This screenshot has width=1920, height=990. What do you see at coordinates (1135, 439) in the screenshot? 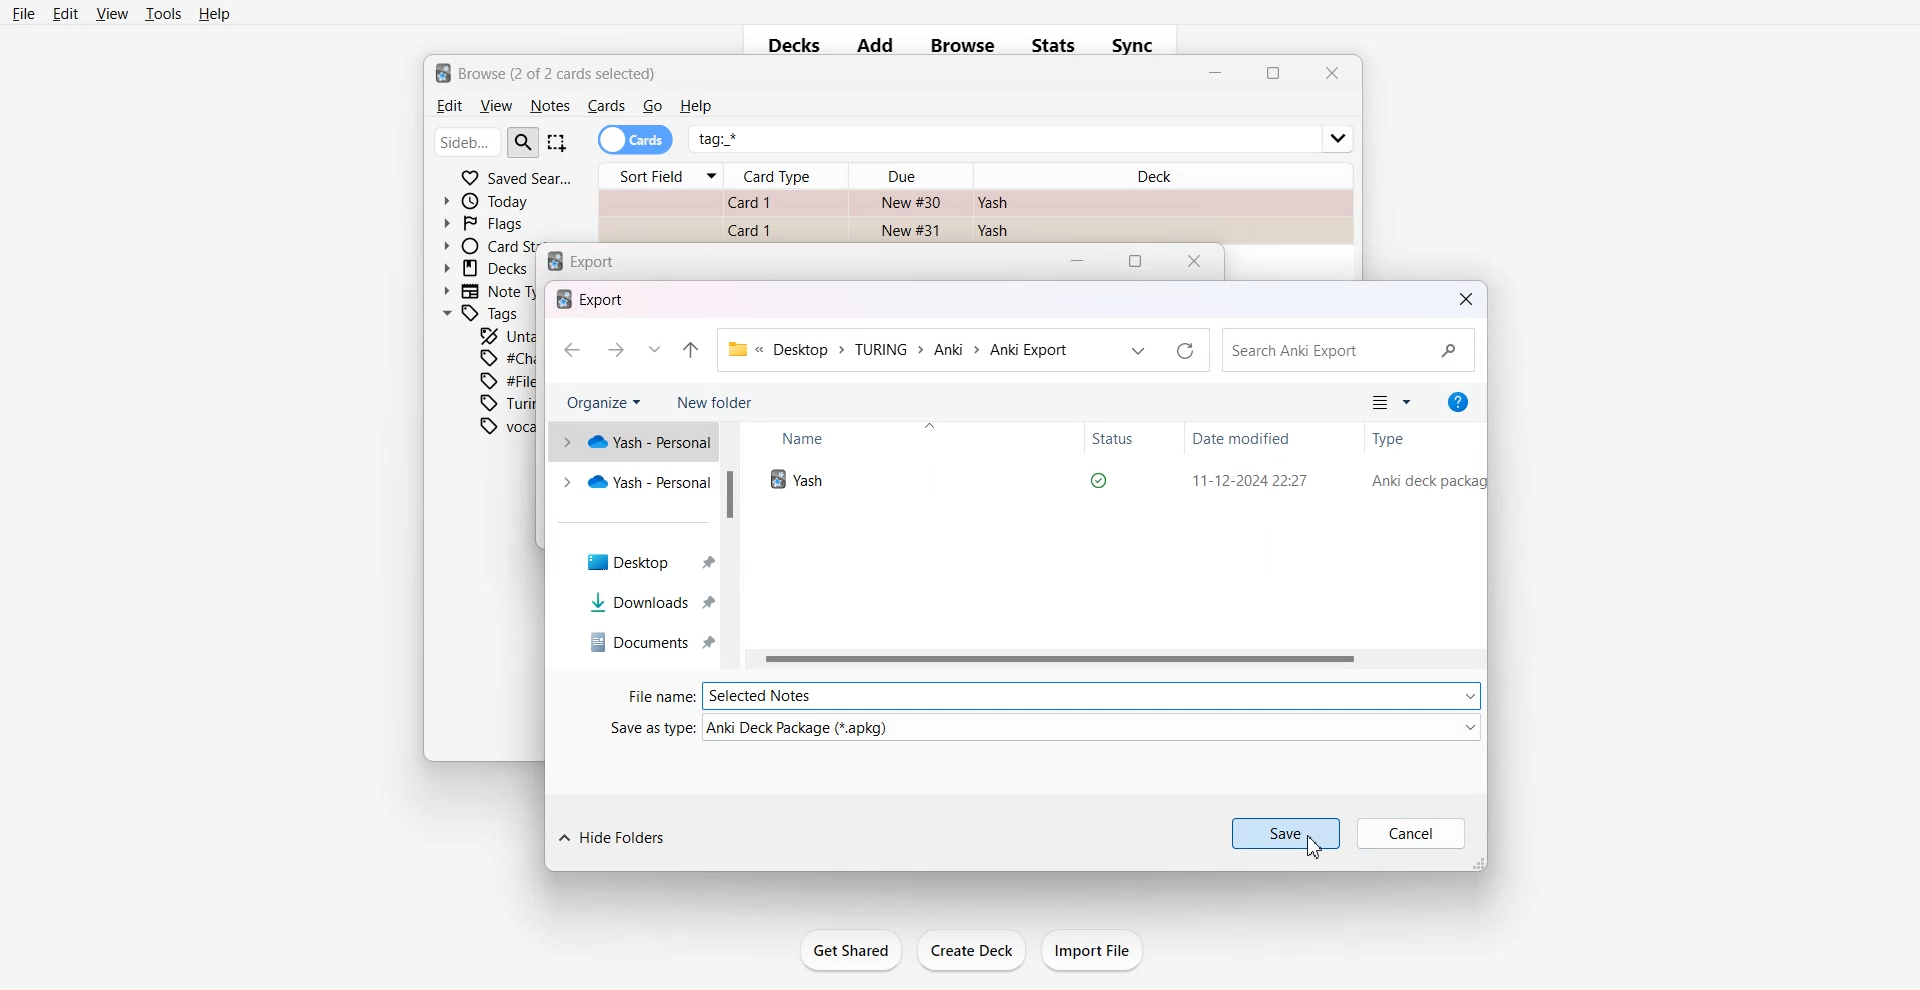
I see `Status` at bounding box center [1135, 439].